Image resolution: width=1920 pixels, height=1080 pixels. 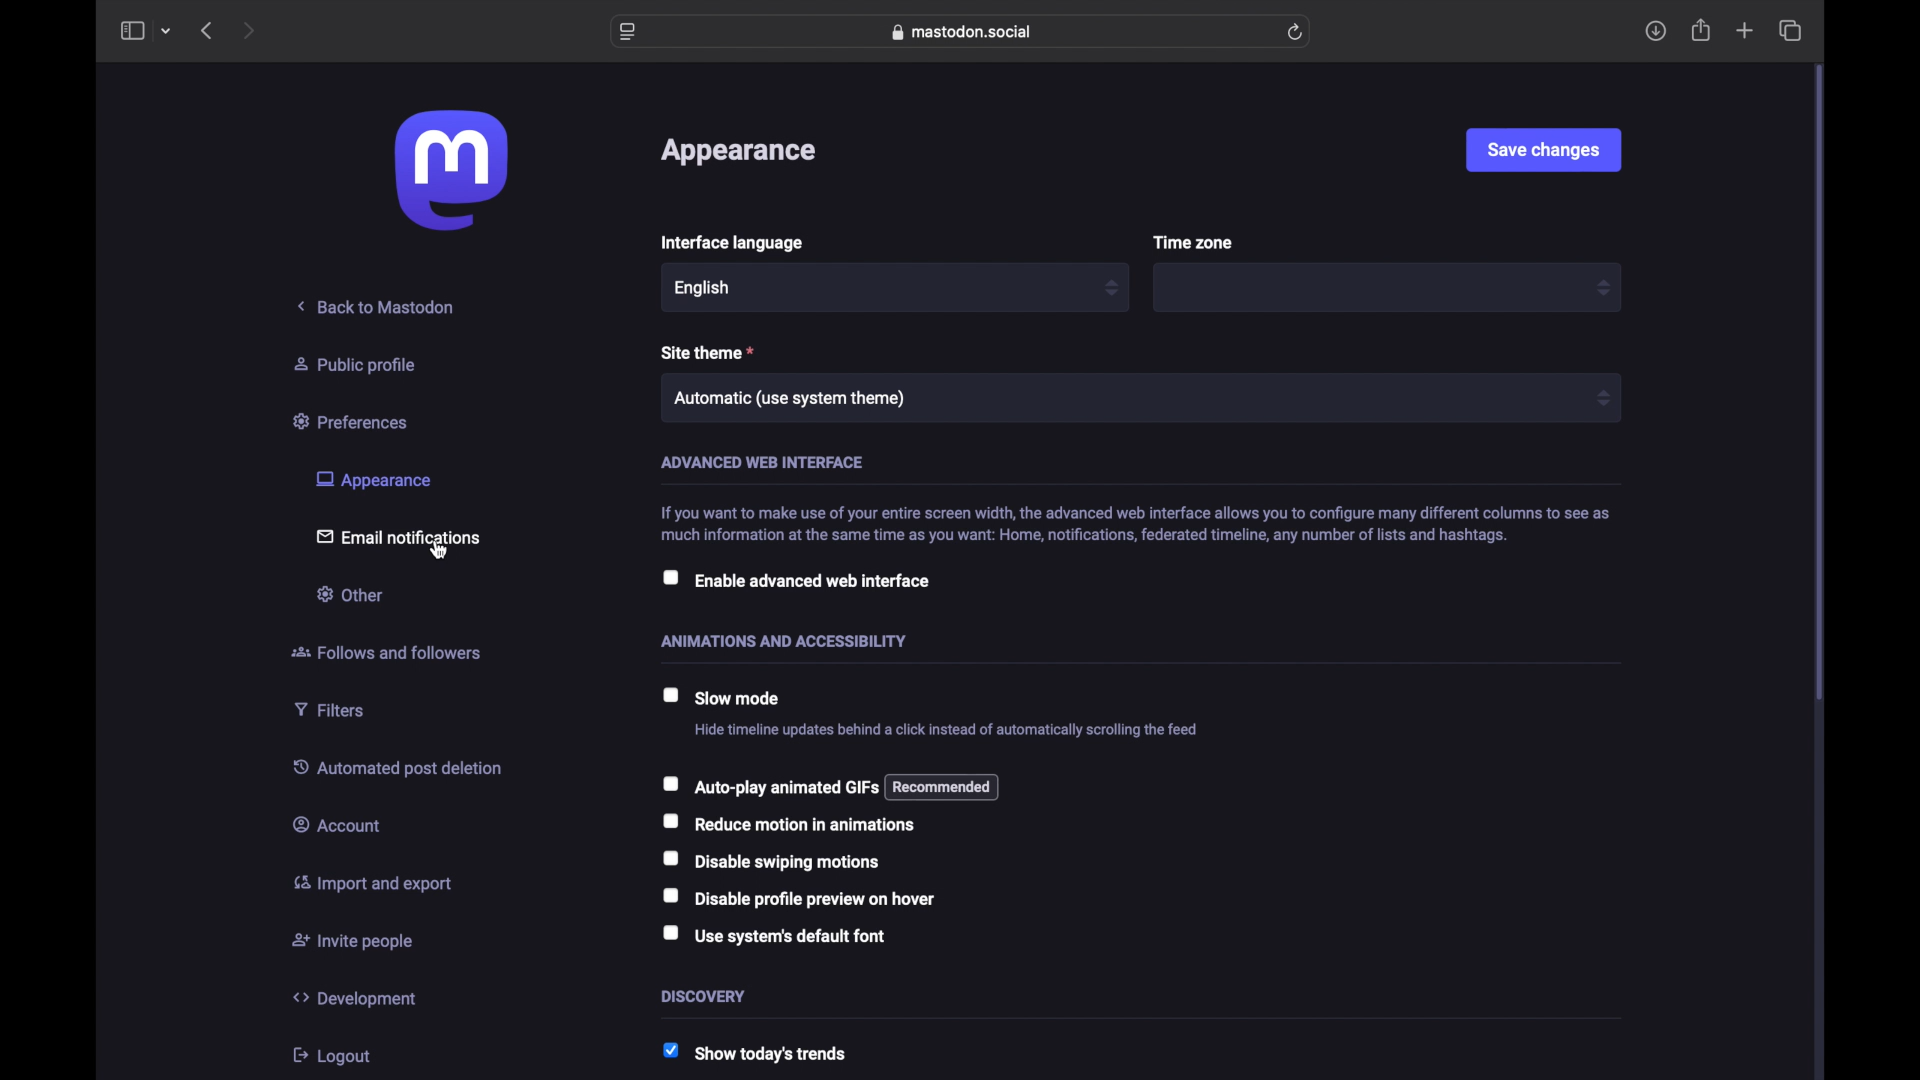 What do you see at coordinates (377, 306) in the screenshot?
I see `back to mastodon` at bounding box center [377, 306].